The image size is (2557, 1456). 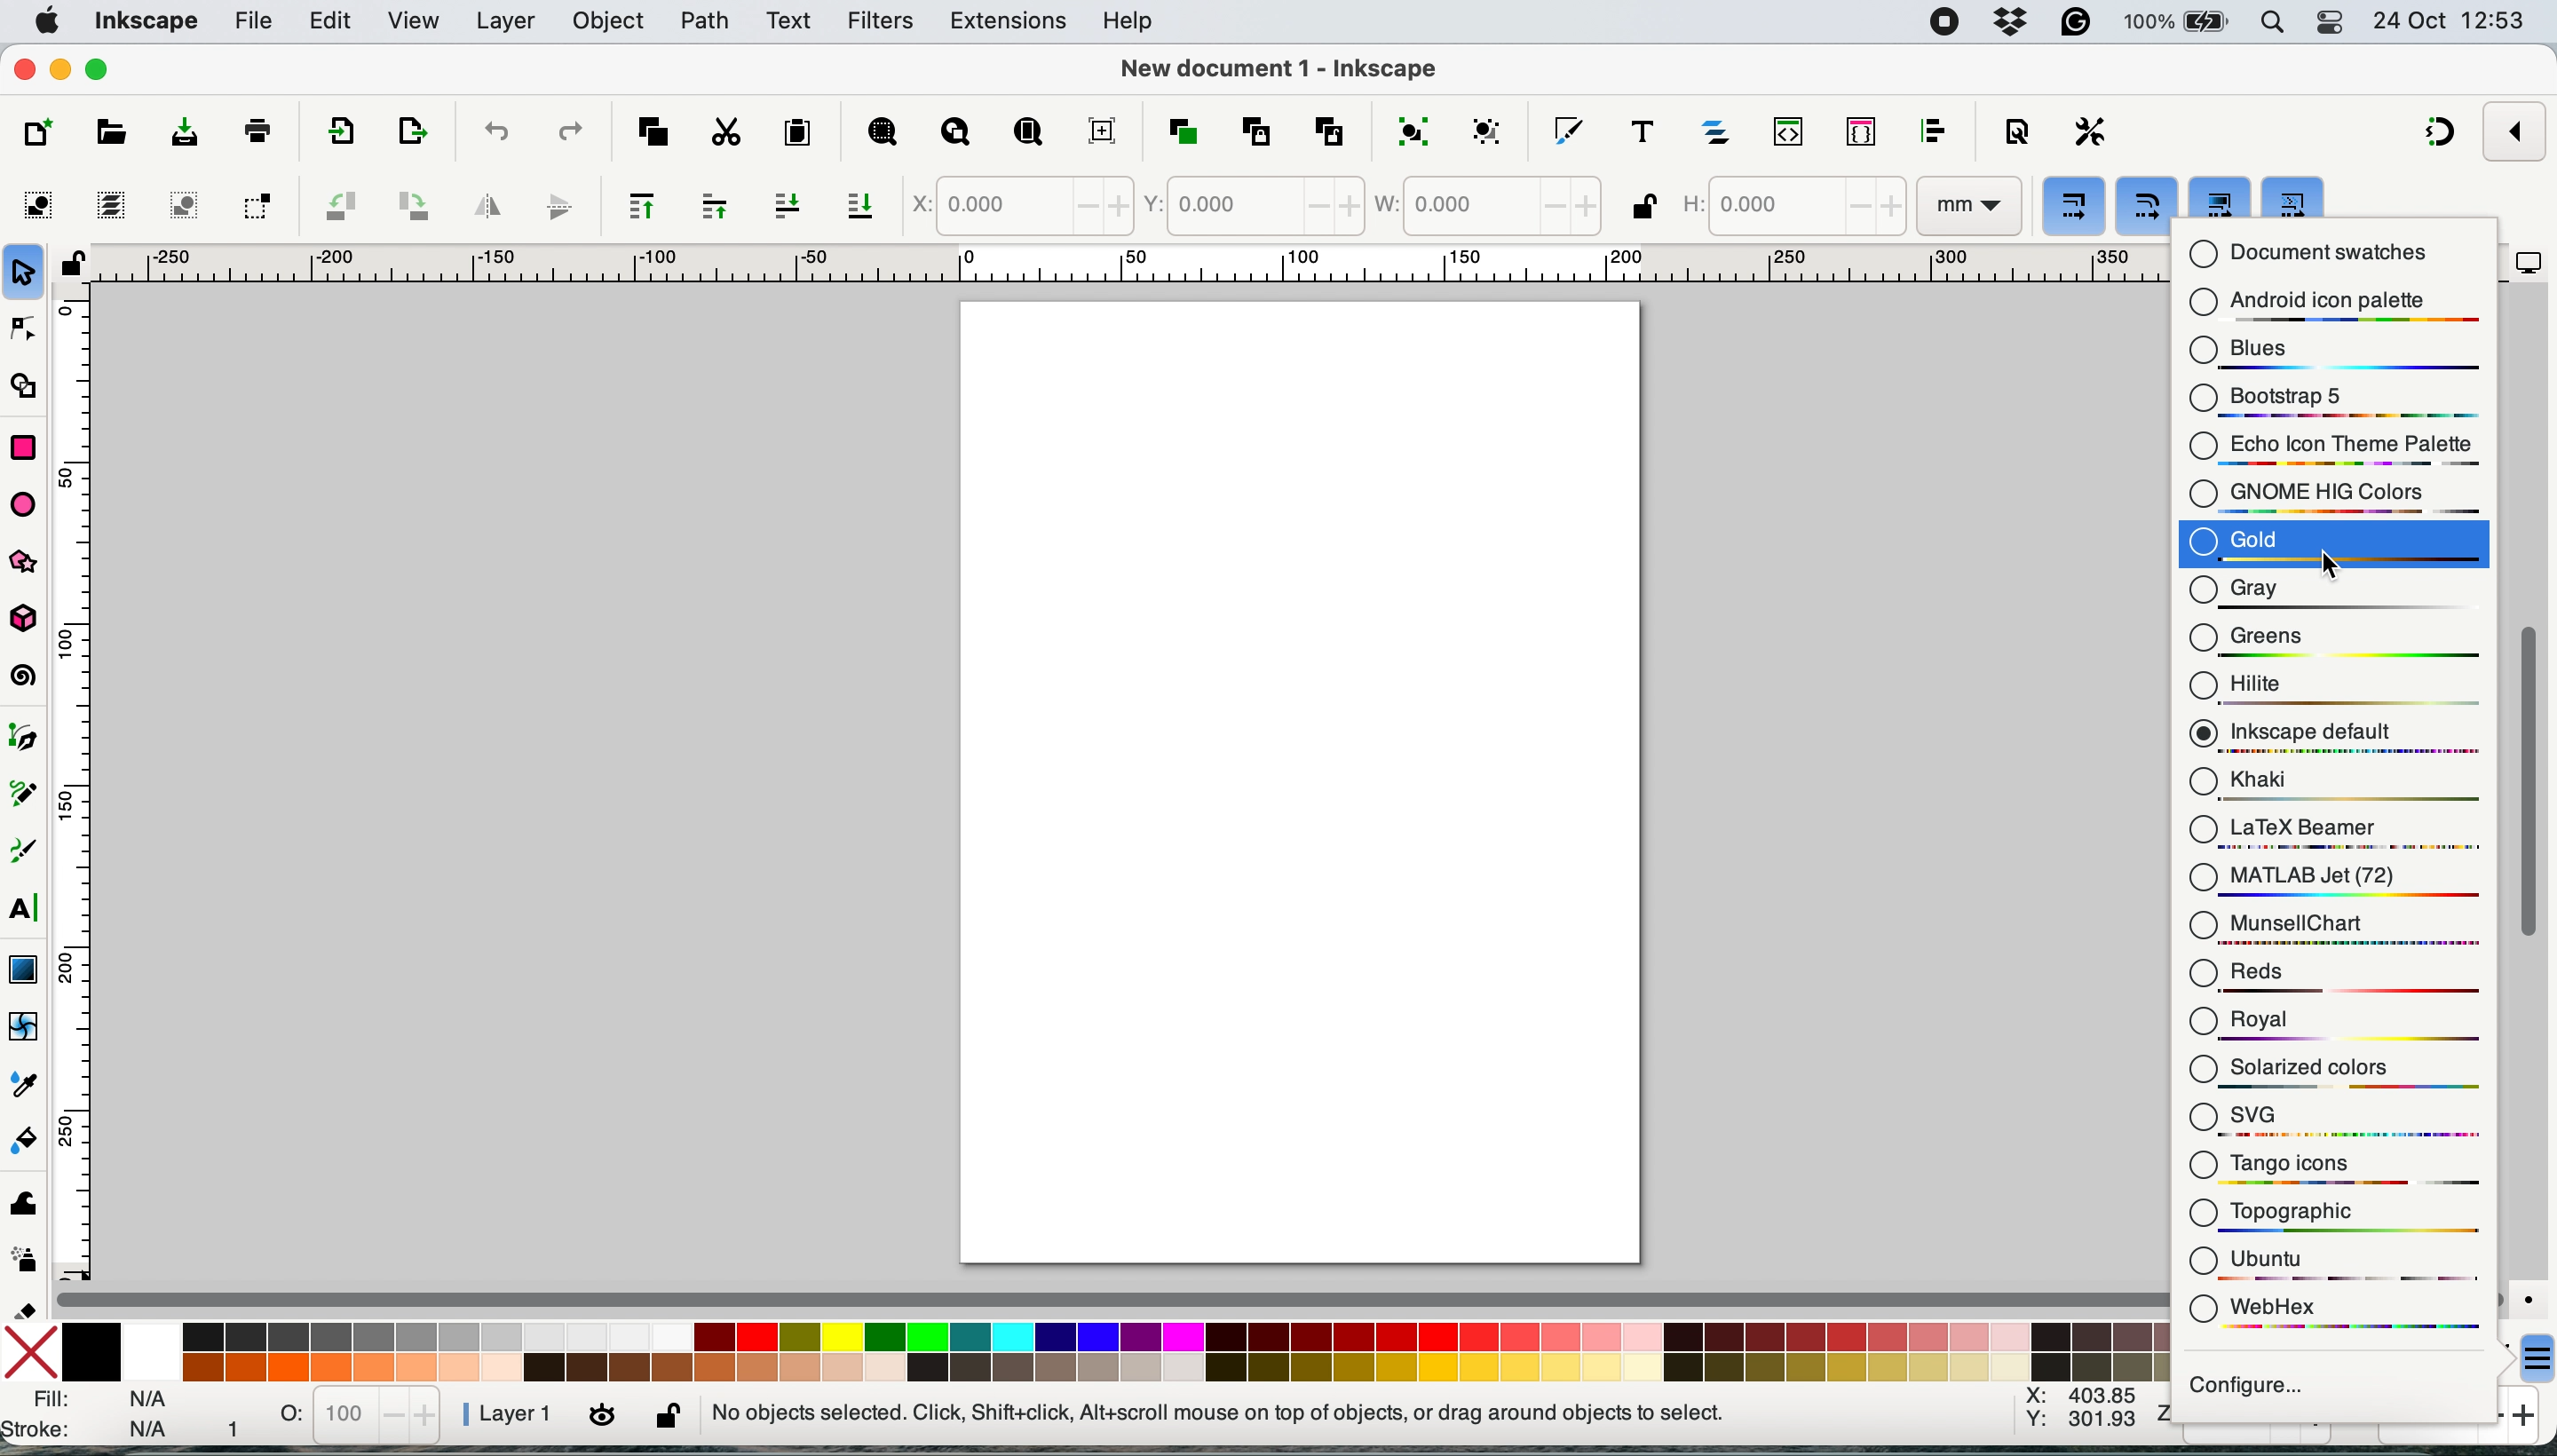 What do you see at coordinates (665, 1418) in the screenshot?
I see `lock or unlock current layer` at bounding box center [665, 1418].